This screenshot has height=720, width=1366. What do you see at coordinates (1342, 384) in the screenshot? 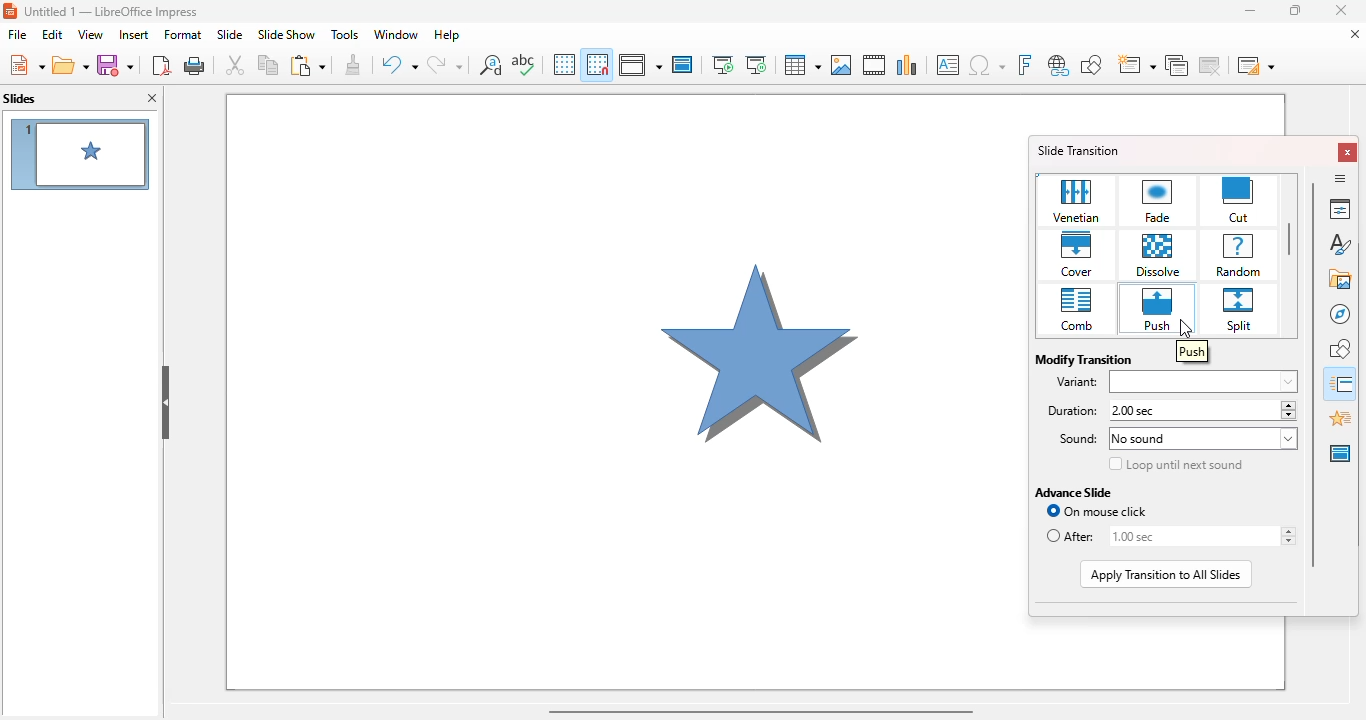
I see `slide transition` at bounding box center [1342, 384].